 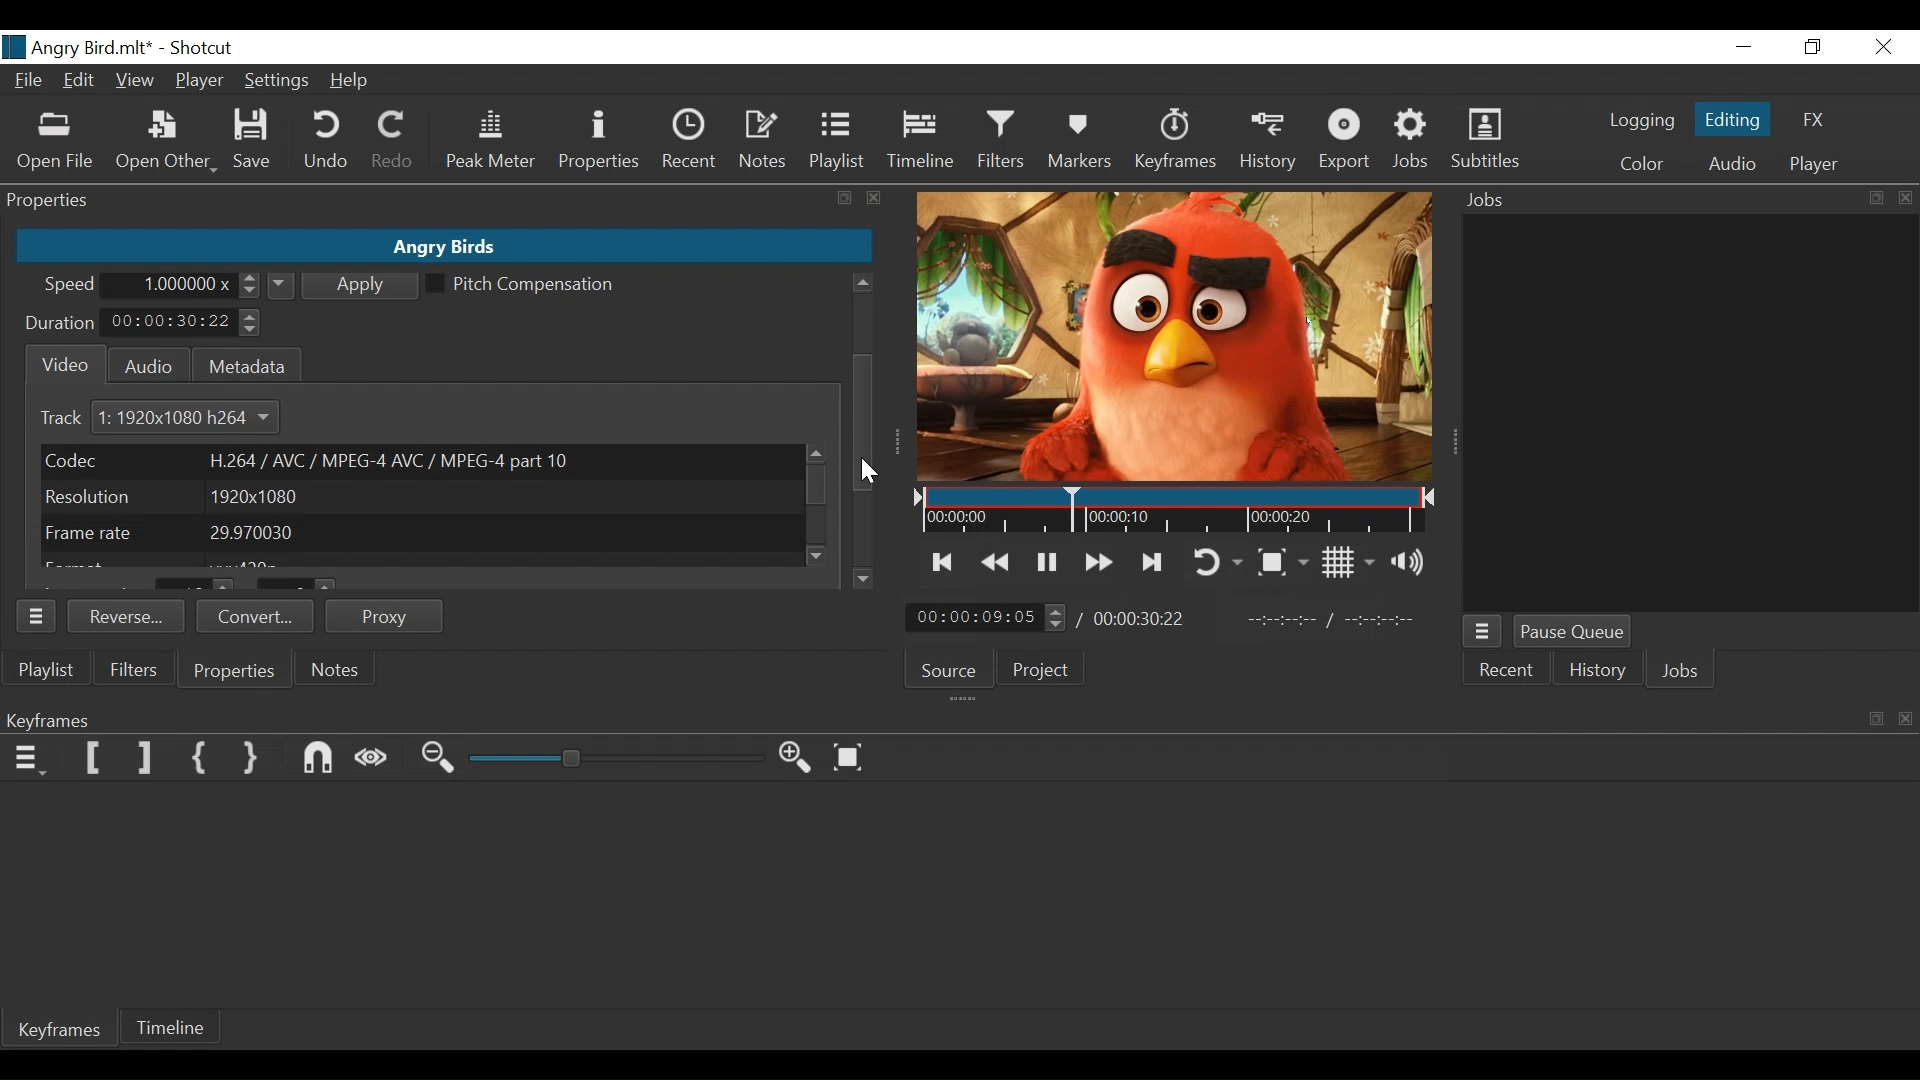 I want to click on Color, so click(x=1642, y=164).